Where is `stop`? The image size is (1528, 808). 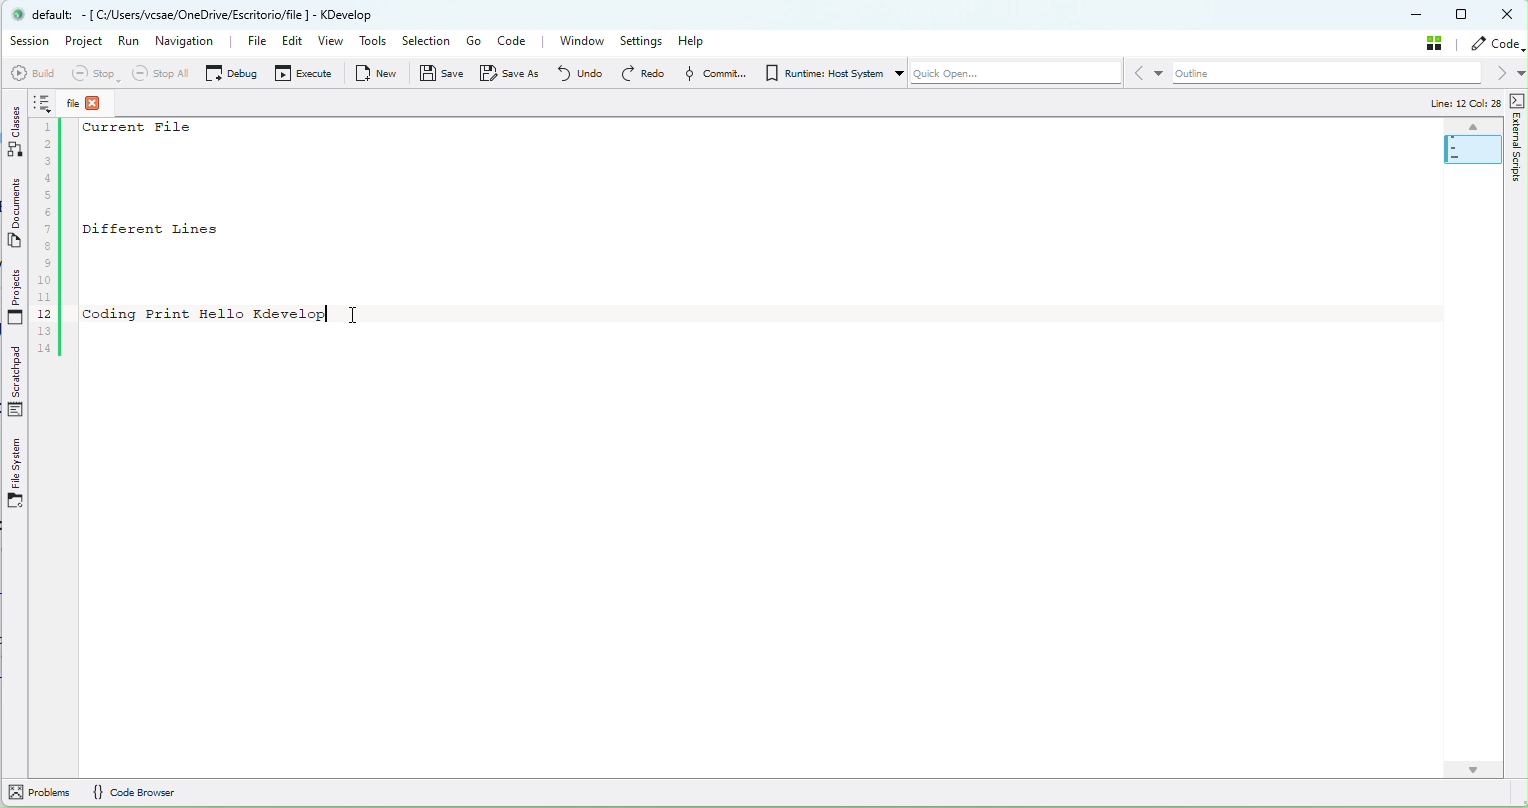 stop is located at coordinates (93, 74).